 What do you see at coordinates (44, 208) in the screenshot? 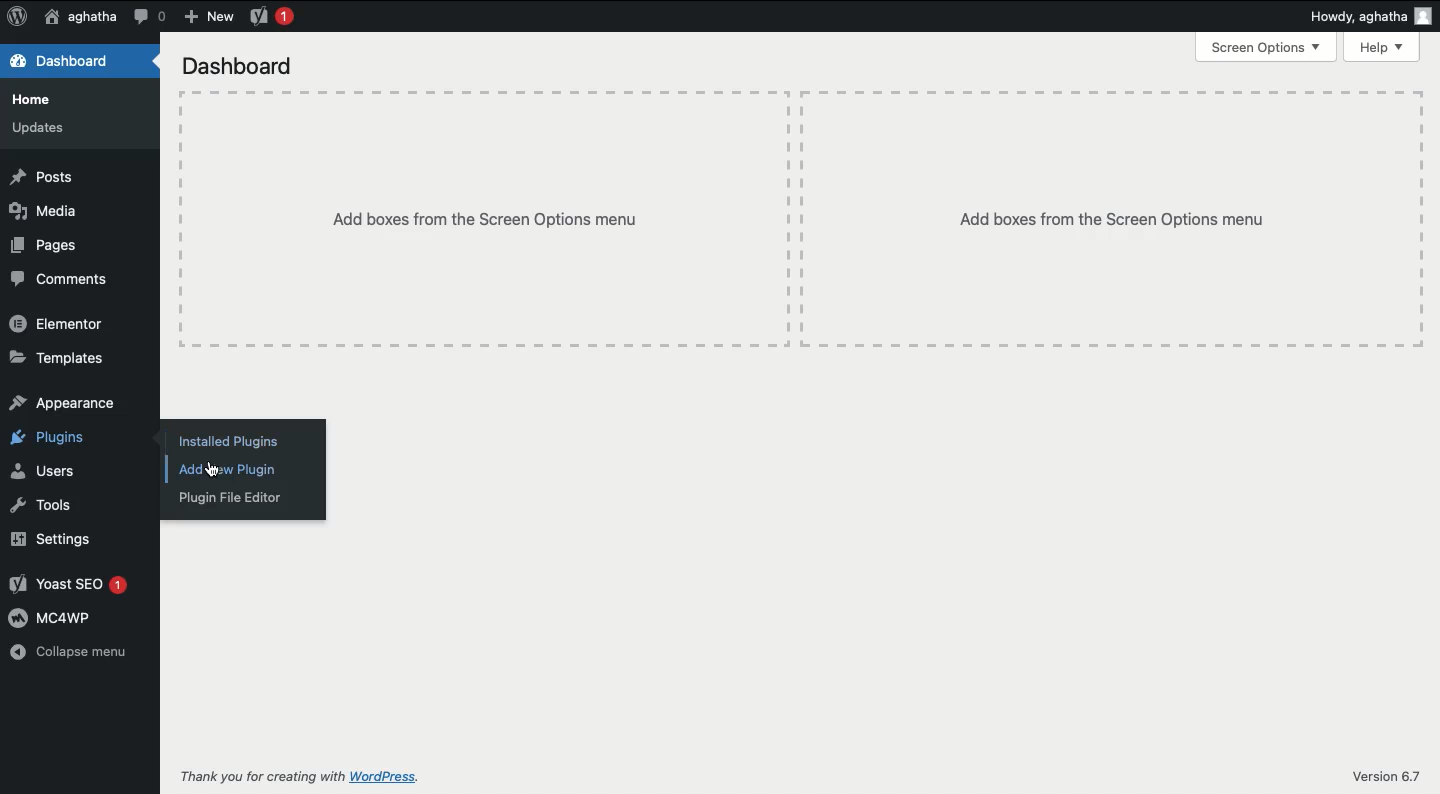
I see `Media` at bounding box center [44, 208].